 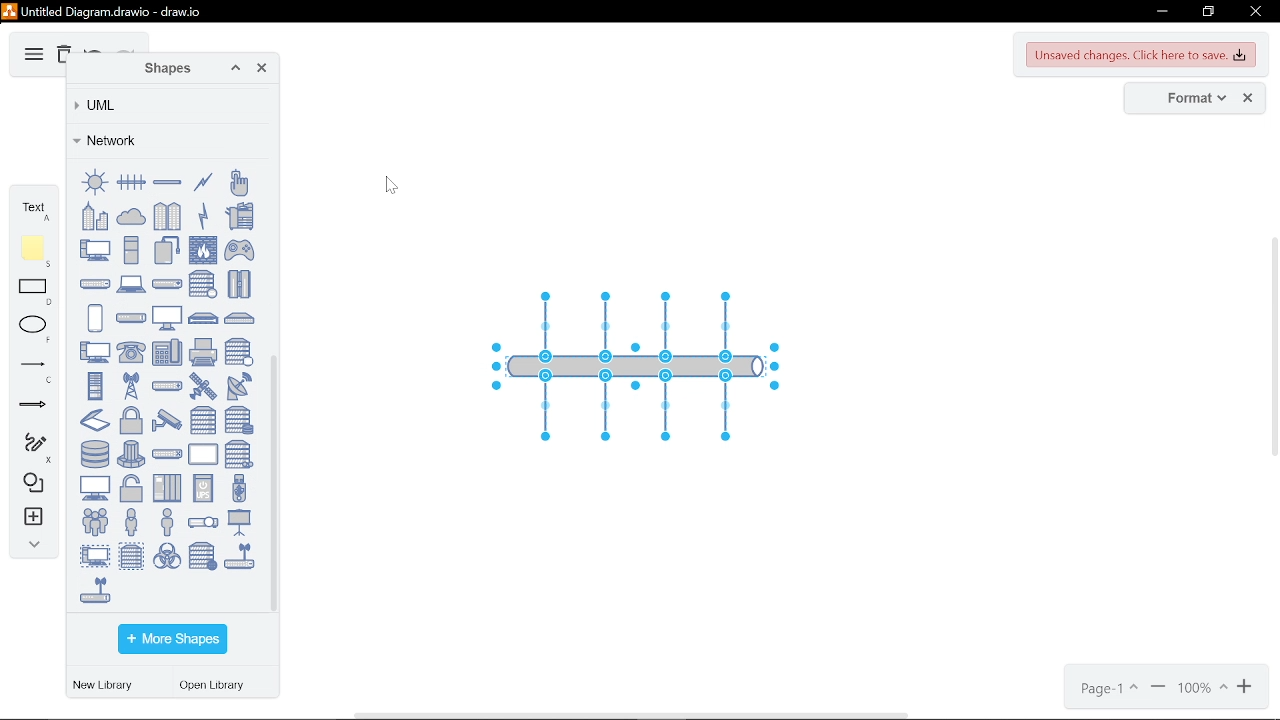 I want to click on server, so click(x=203, y=420).